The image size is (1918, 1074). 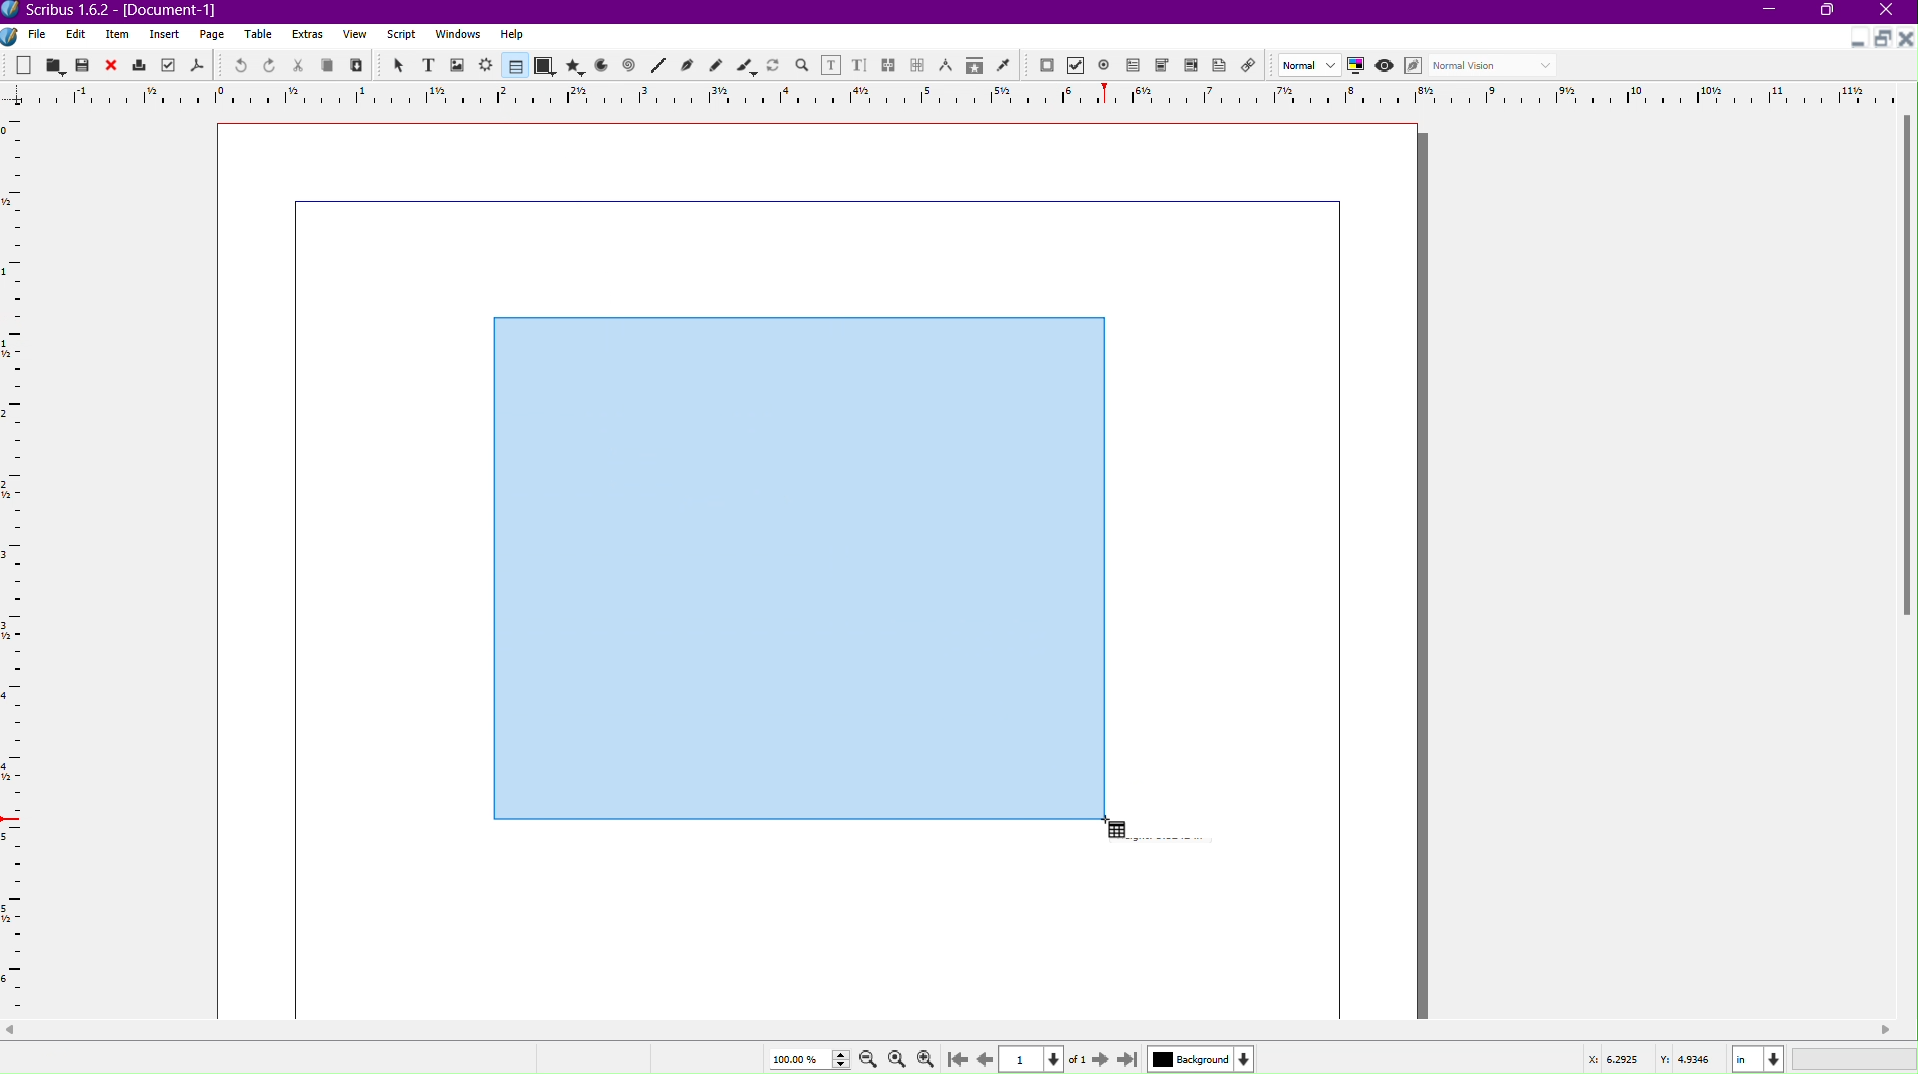 I want to click on Maximize, so click(x=1831, y=13).